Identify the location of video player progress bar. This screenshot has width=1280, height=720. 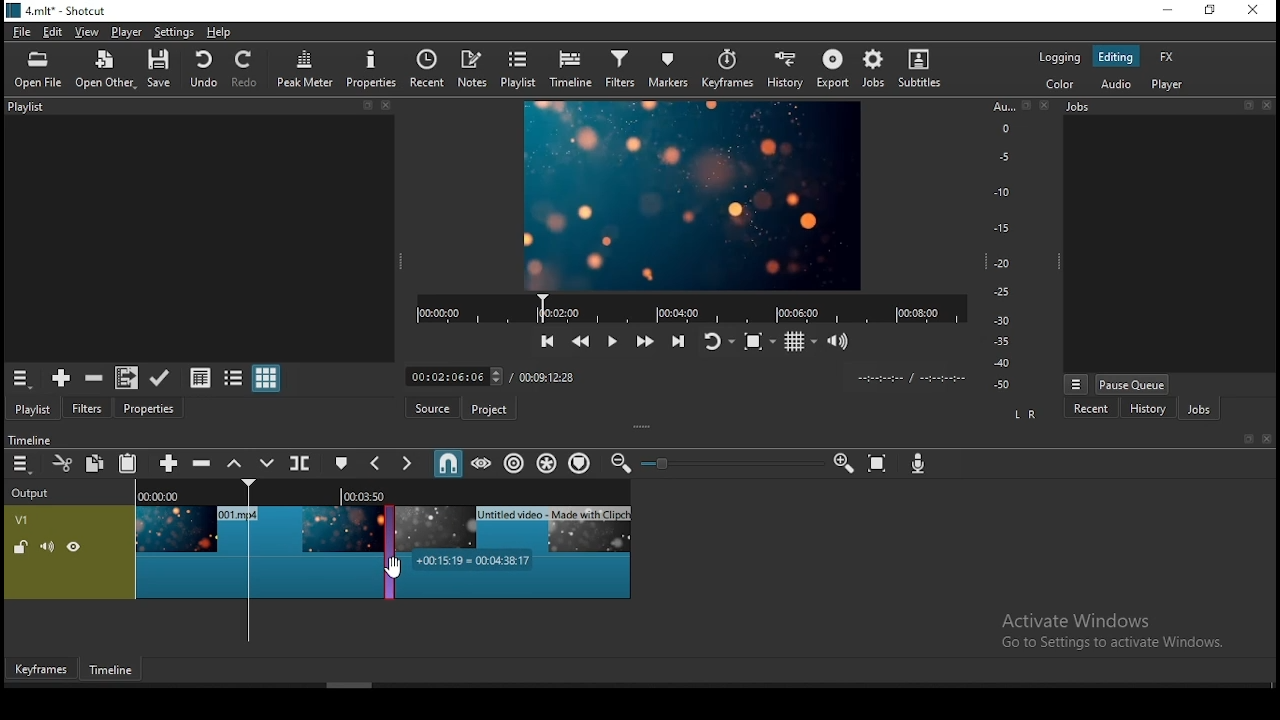
(690, 307).